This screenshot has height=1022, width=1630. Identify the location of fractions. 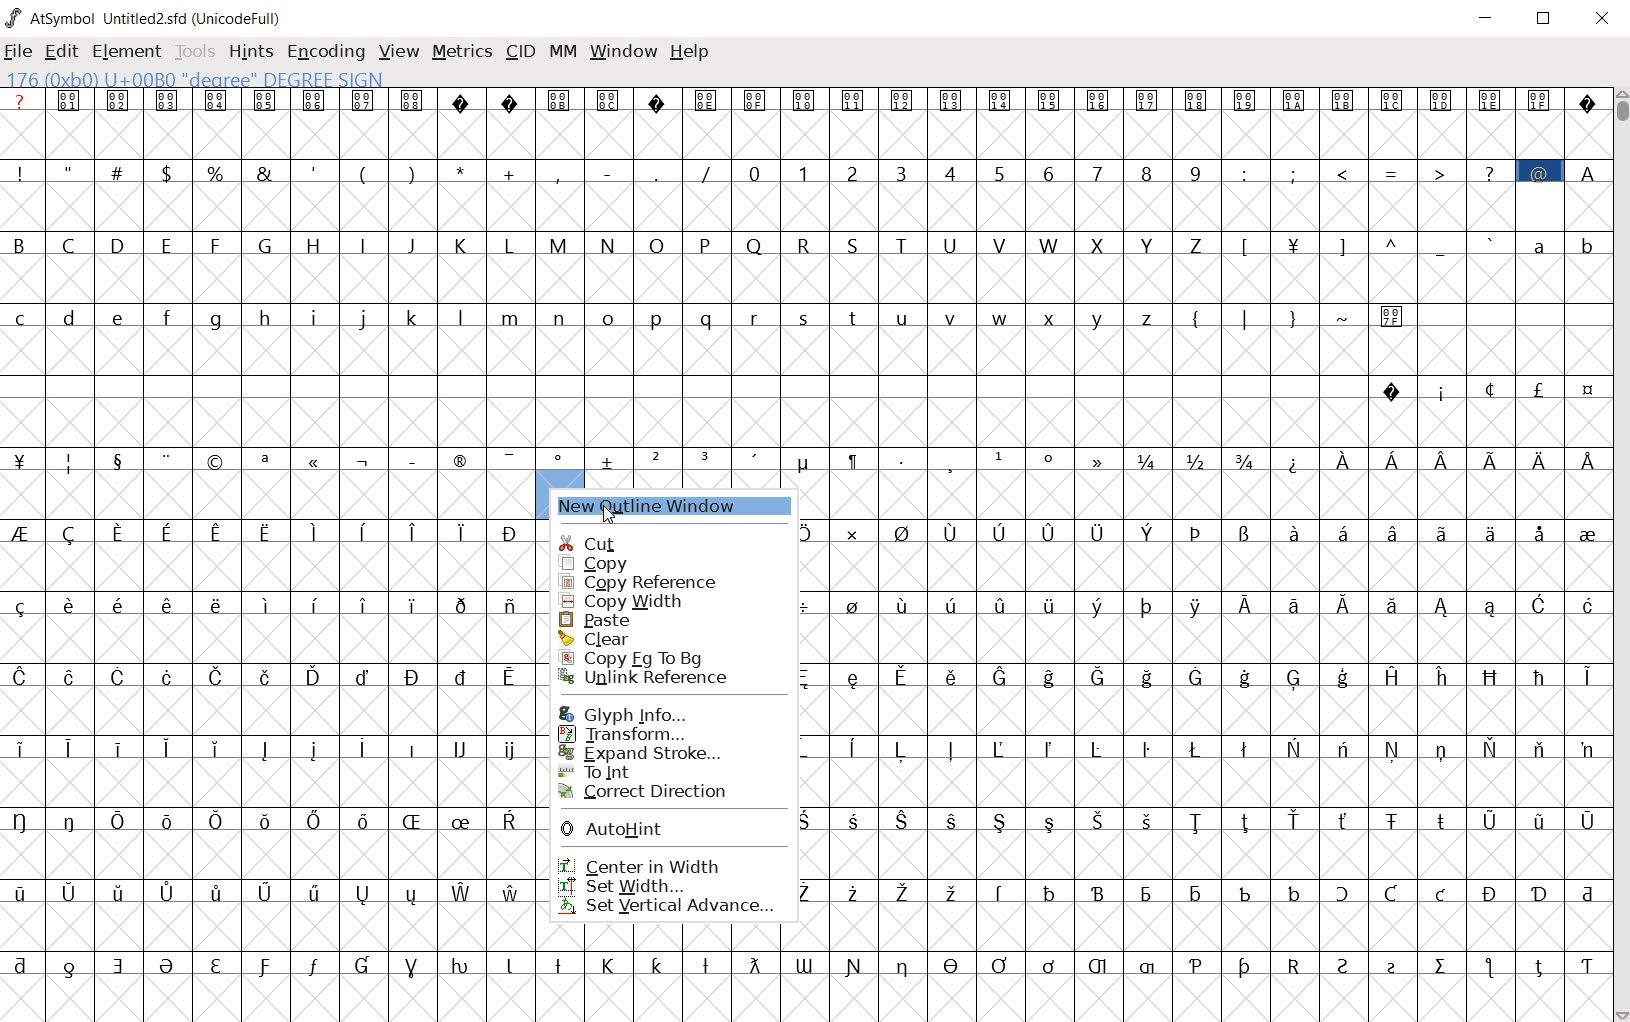
(1206, 458).